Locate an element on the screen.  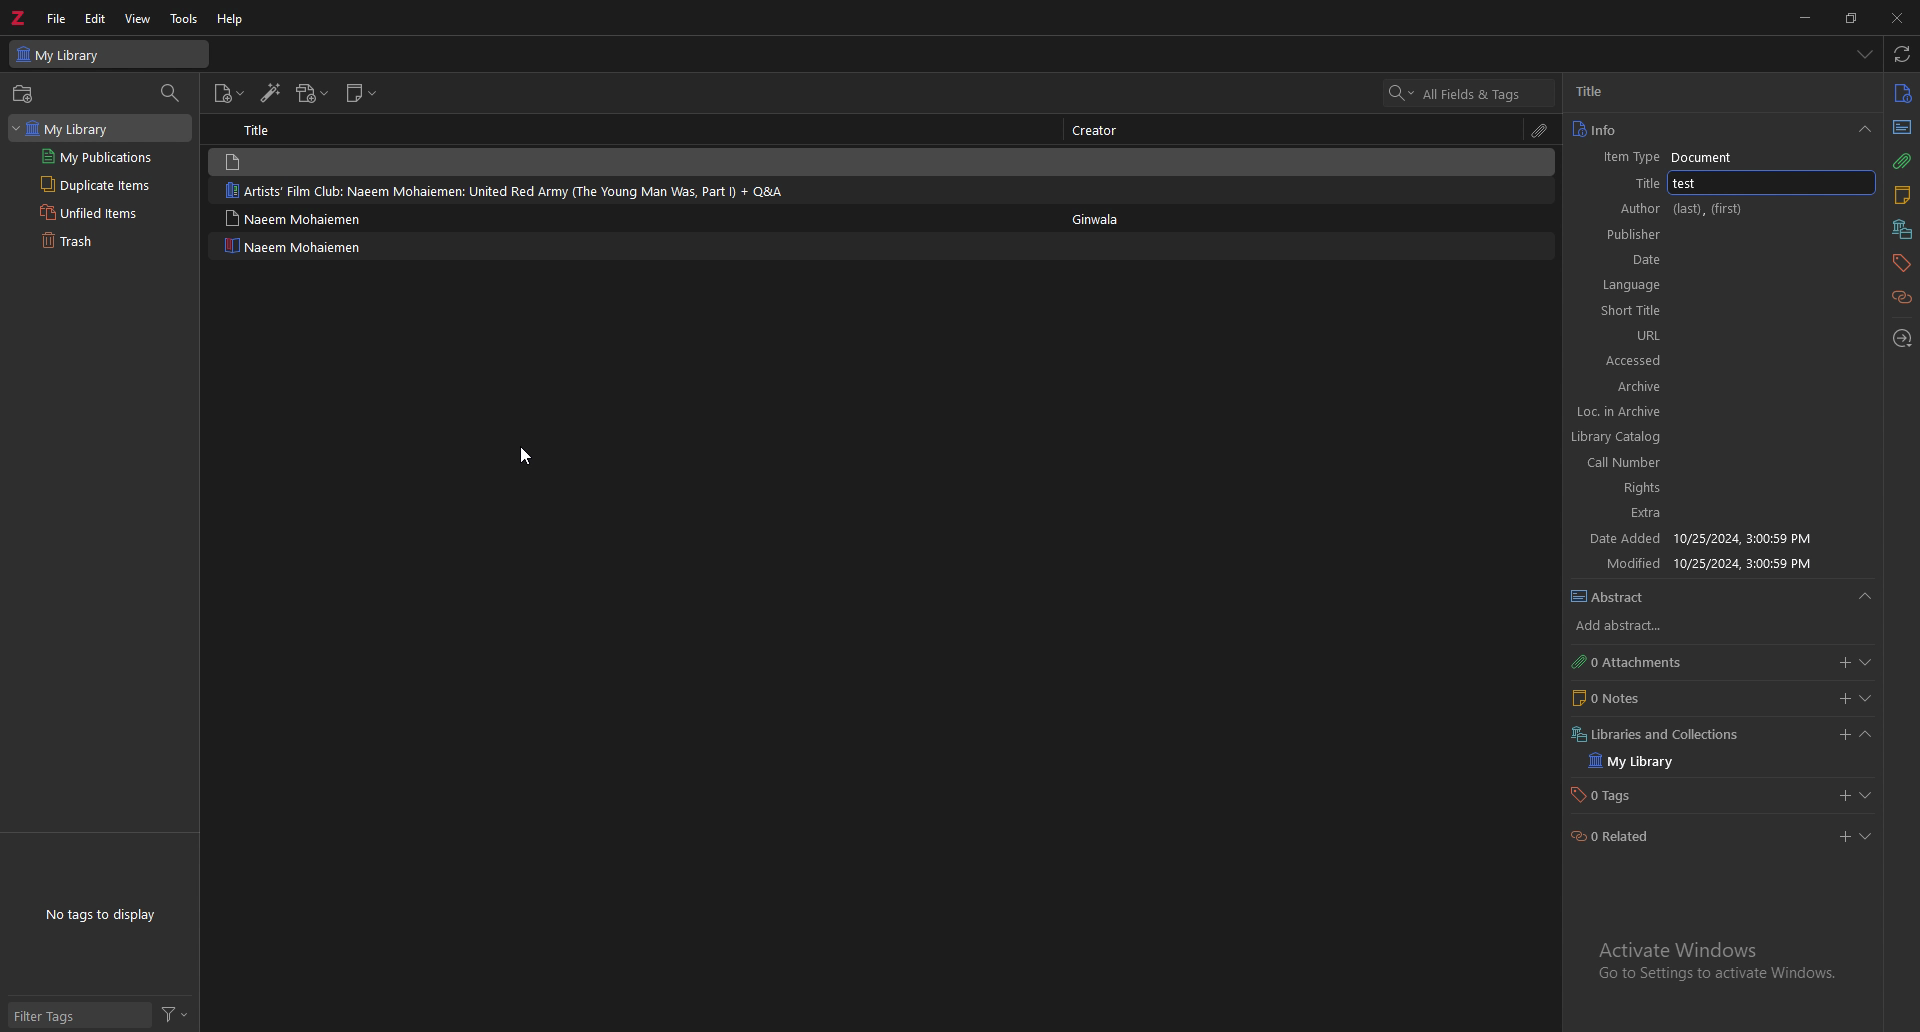
item is located at coordinates (630, 191).